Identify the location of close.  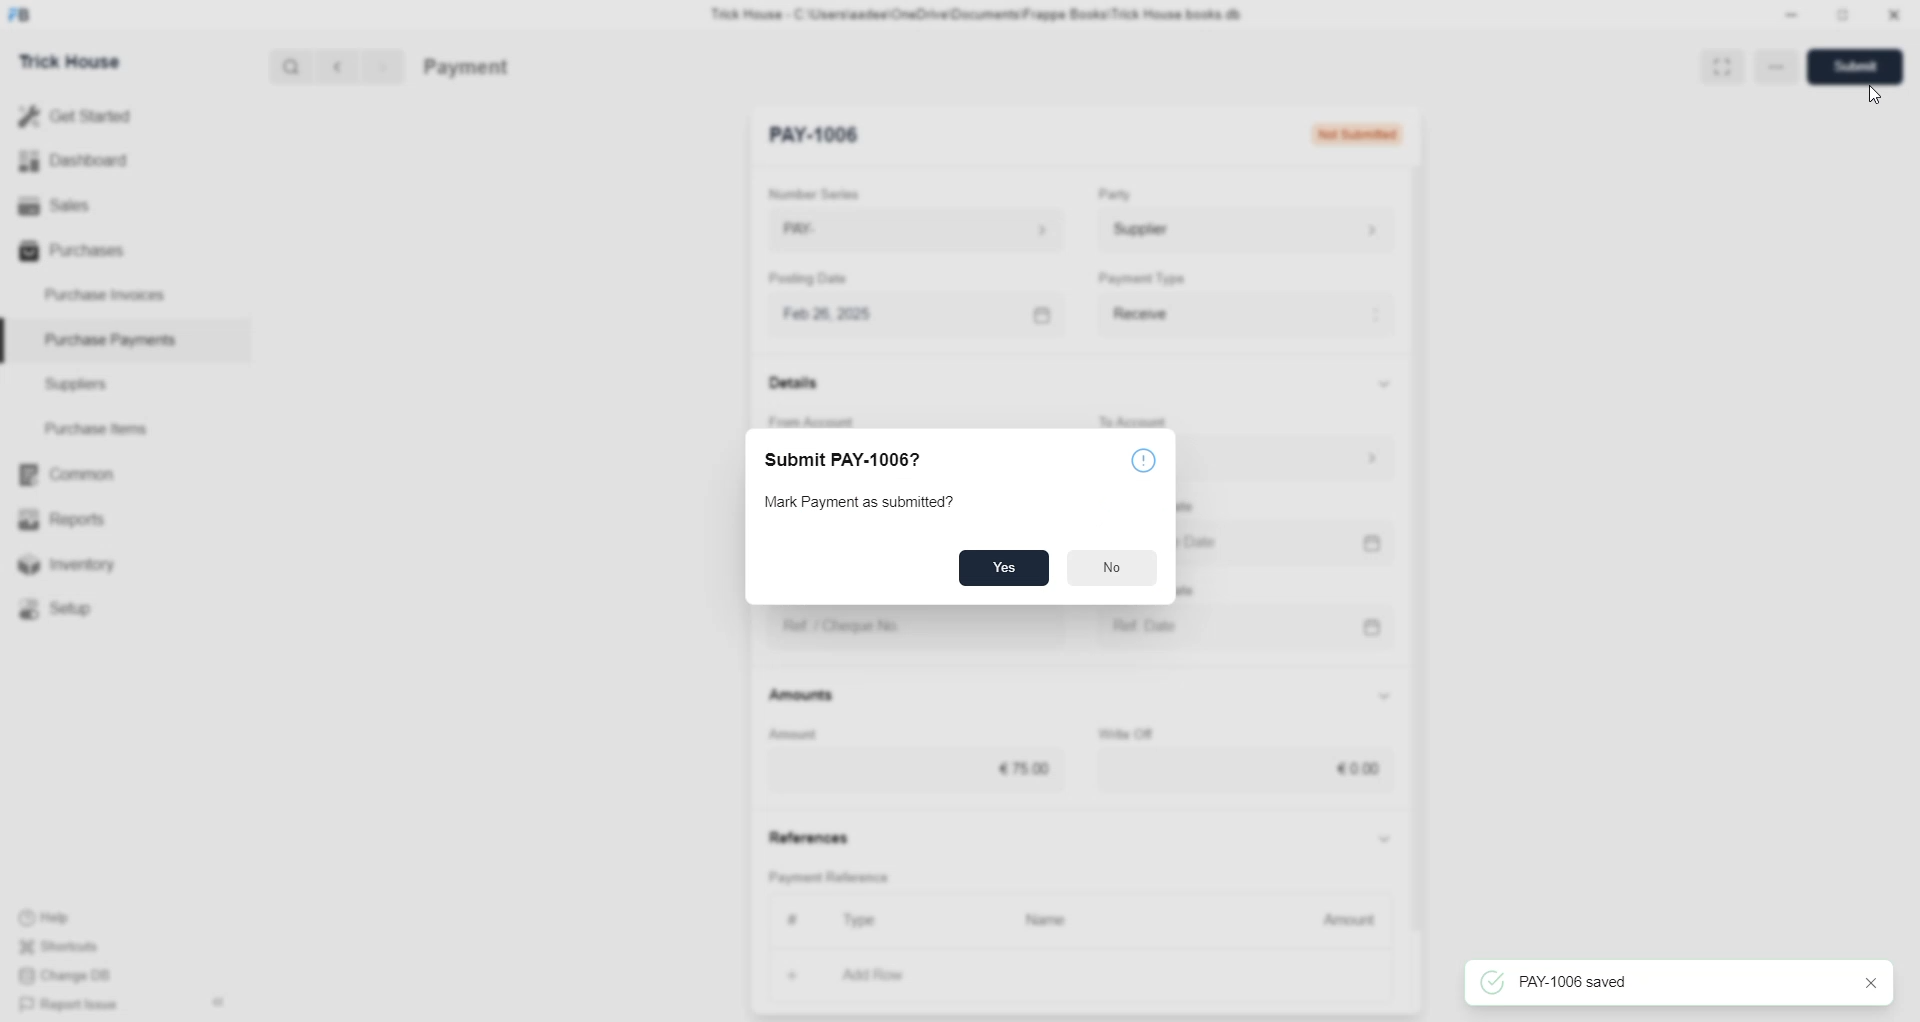
(1859, 983).